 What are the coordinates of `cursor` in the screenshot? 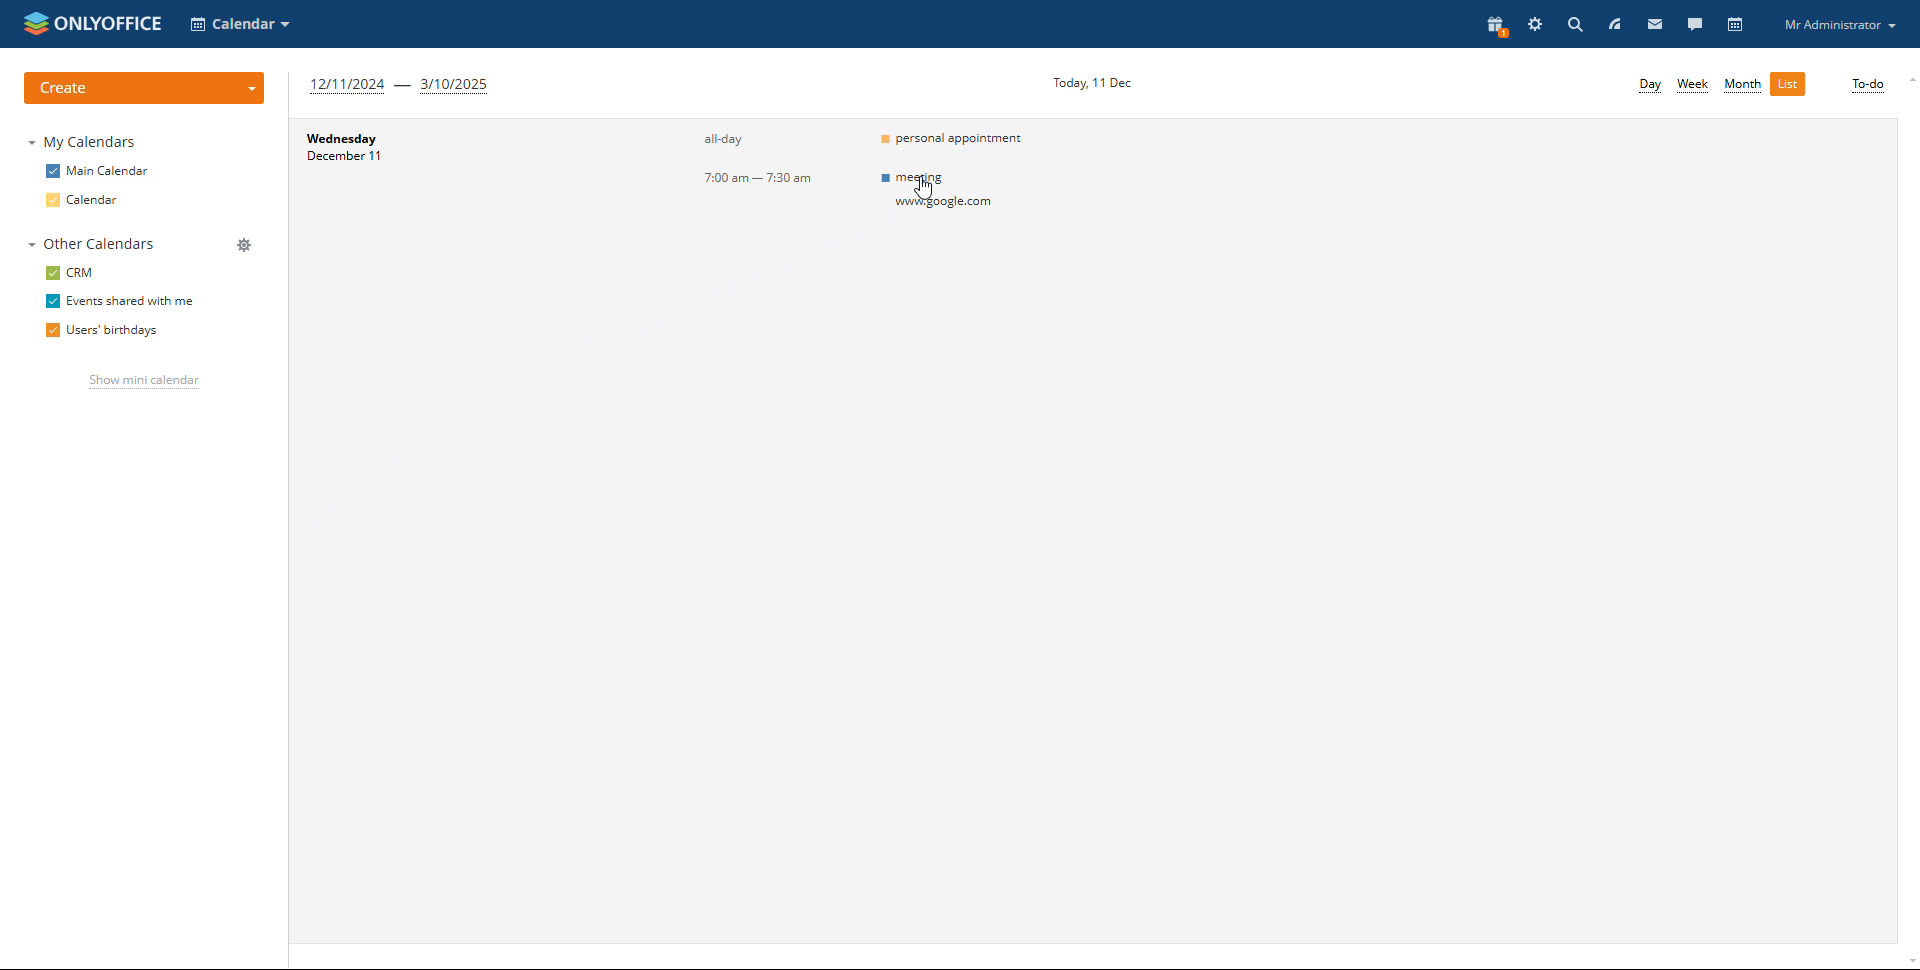 It's located at (923, 188).